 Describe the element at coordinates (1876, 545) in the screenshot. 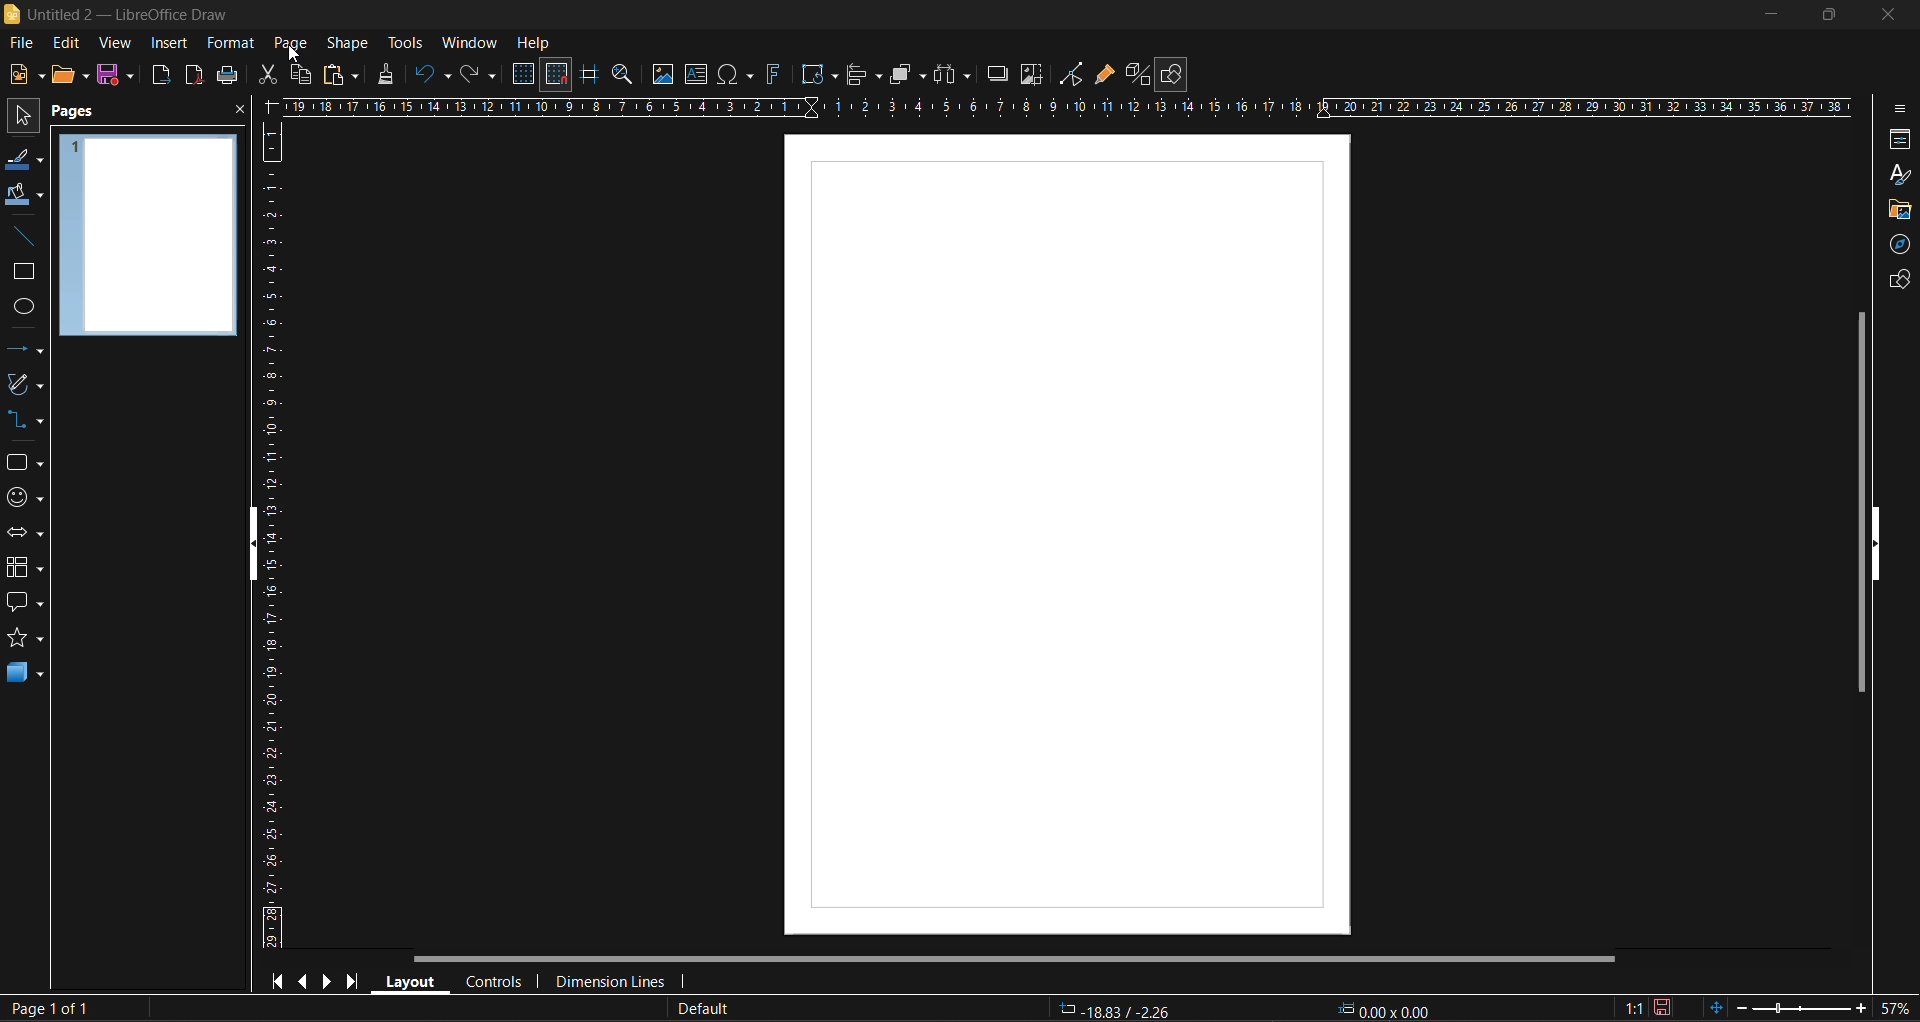

I see `hide` at that location.